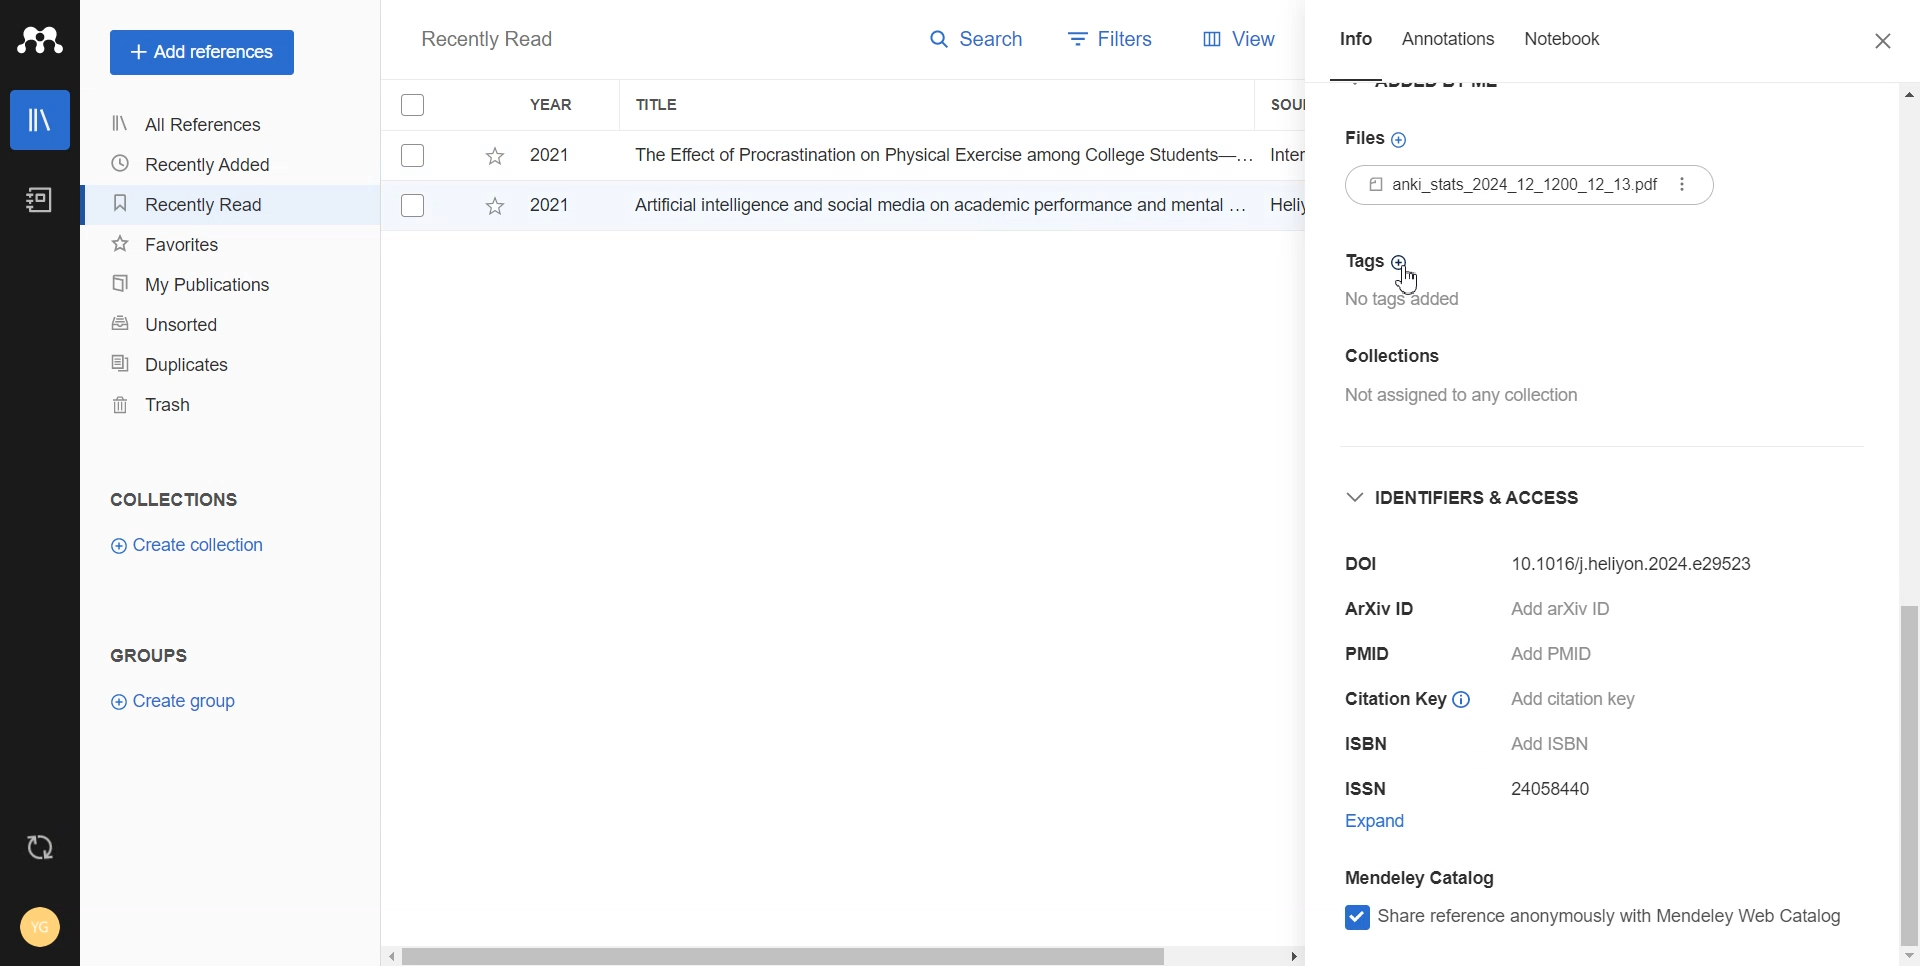  Describe the element at coordinates (1908, 525) in the screenshot. I see `Vertical scroll bar` at that location.